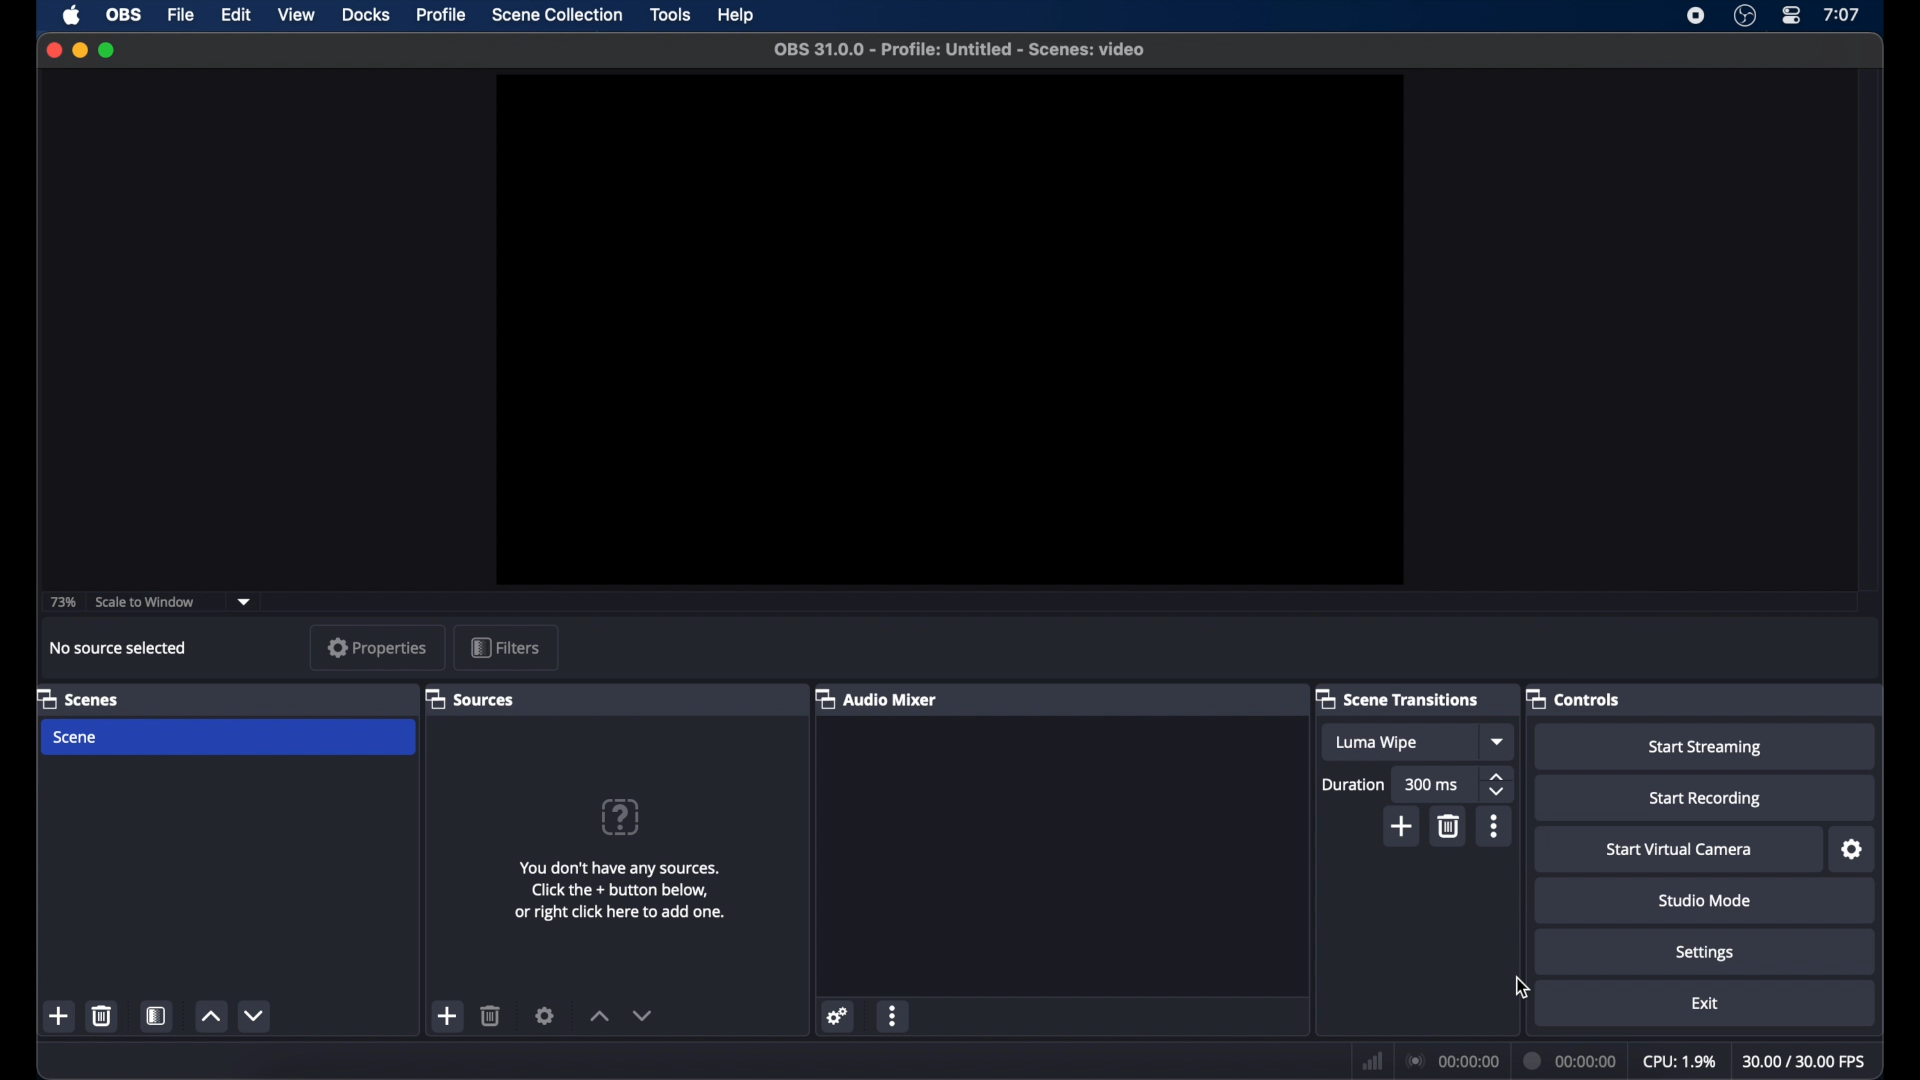 The height and width of the screenshot is (1080, 1920). Describe the element at coordinates (1706, 748) in the screenshot. I see `start streaming` at that location.